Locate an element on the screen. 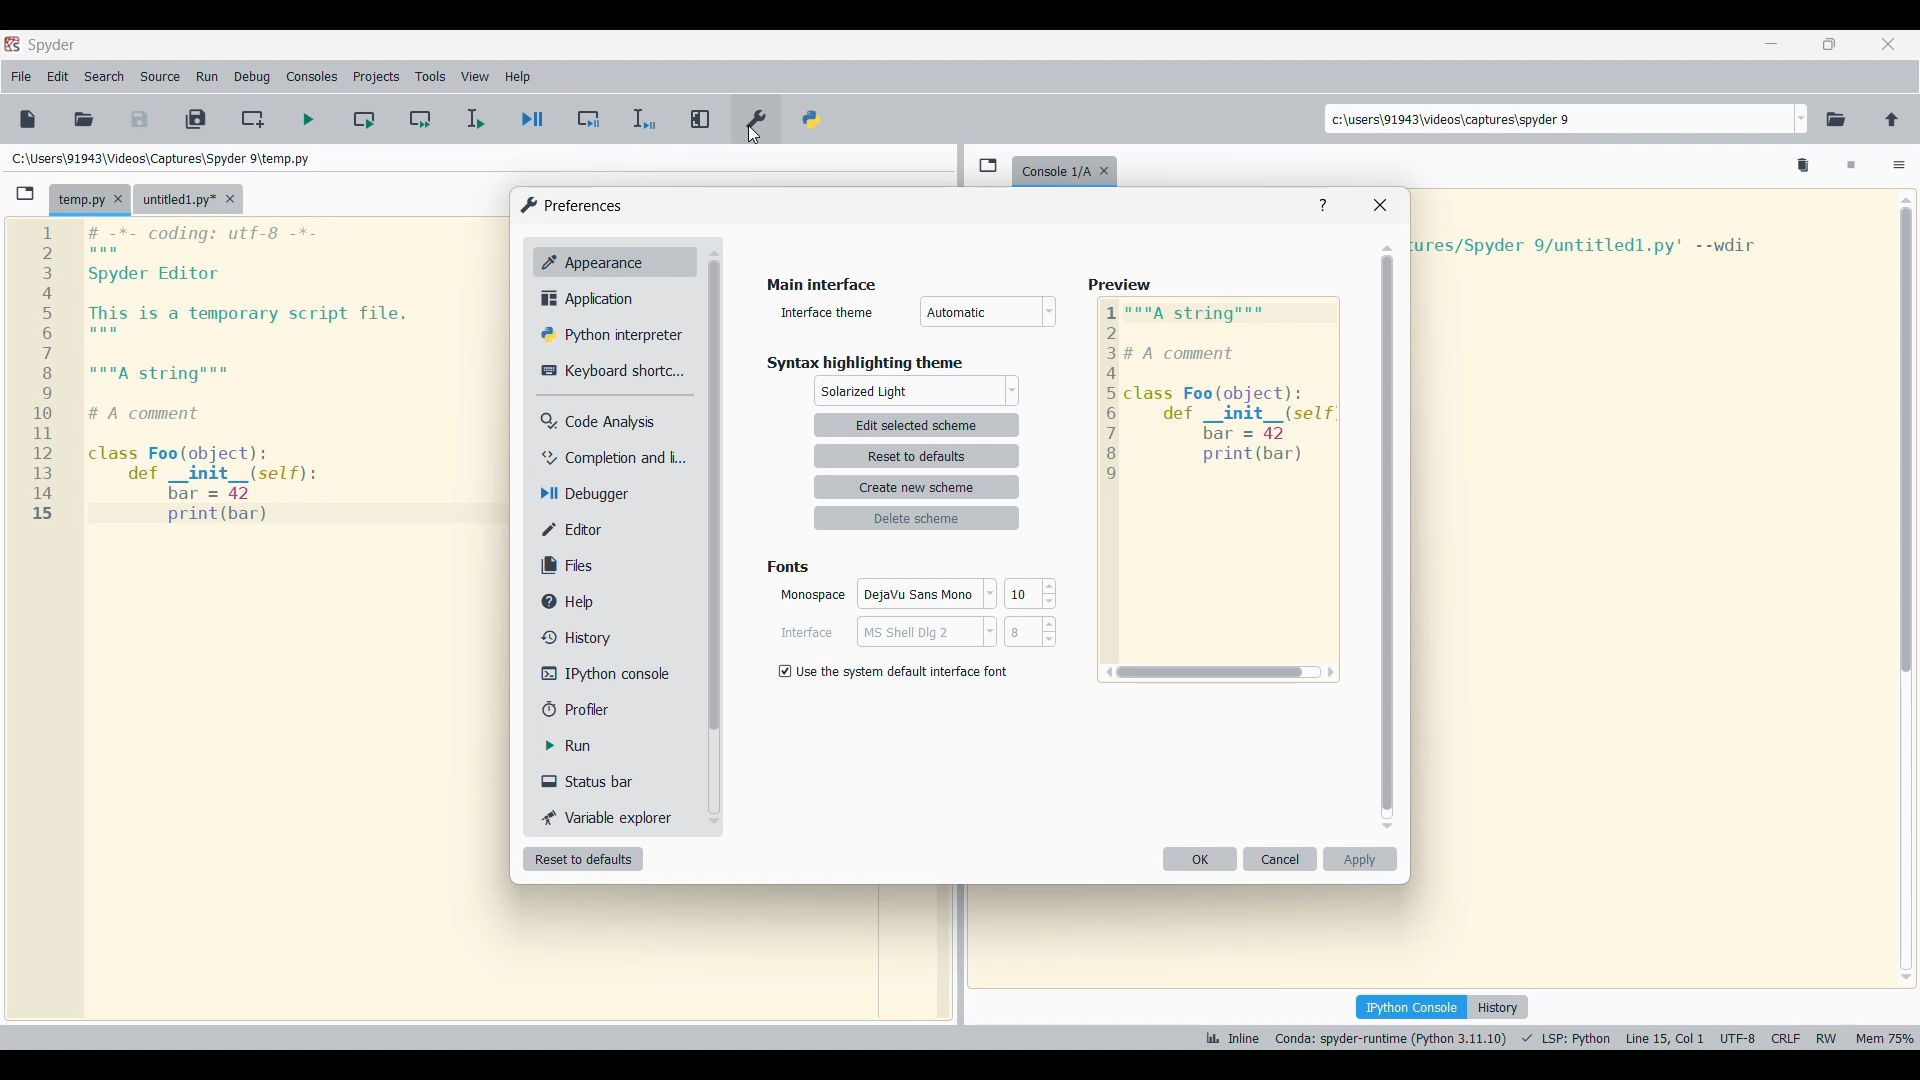 The image size is (1920, 1080). Debug menu is located at coordinates (252, 78).